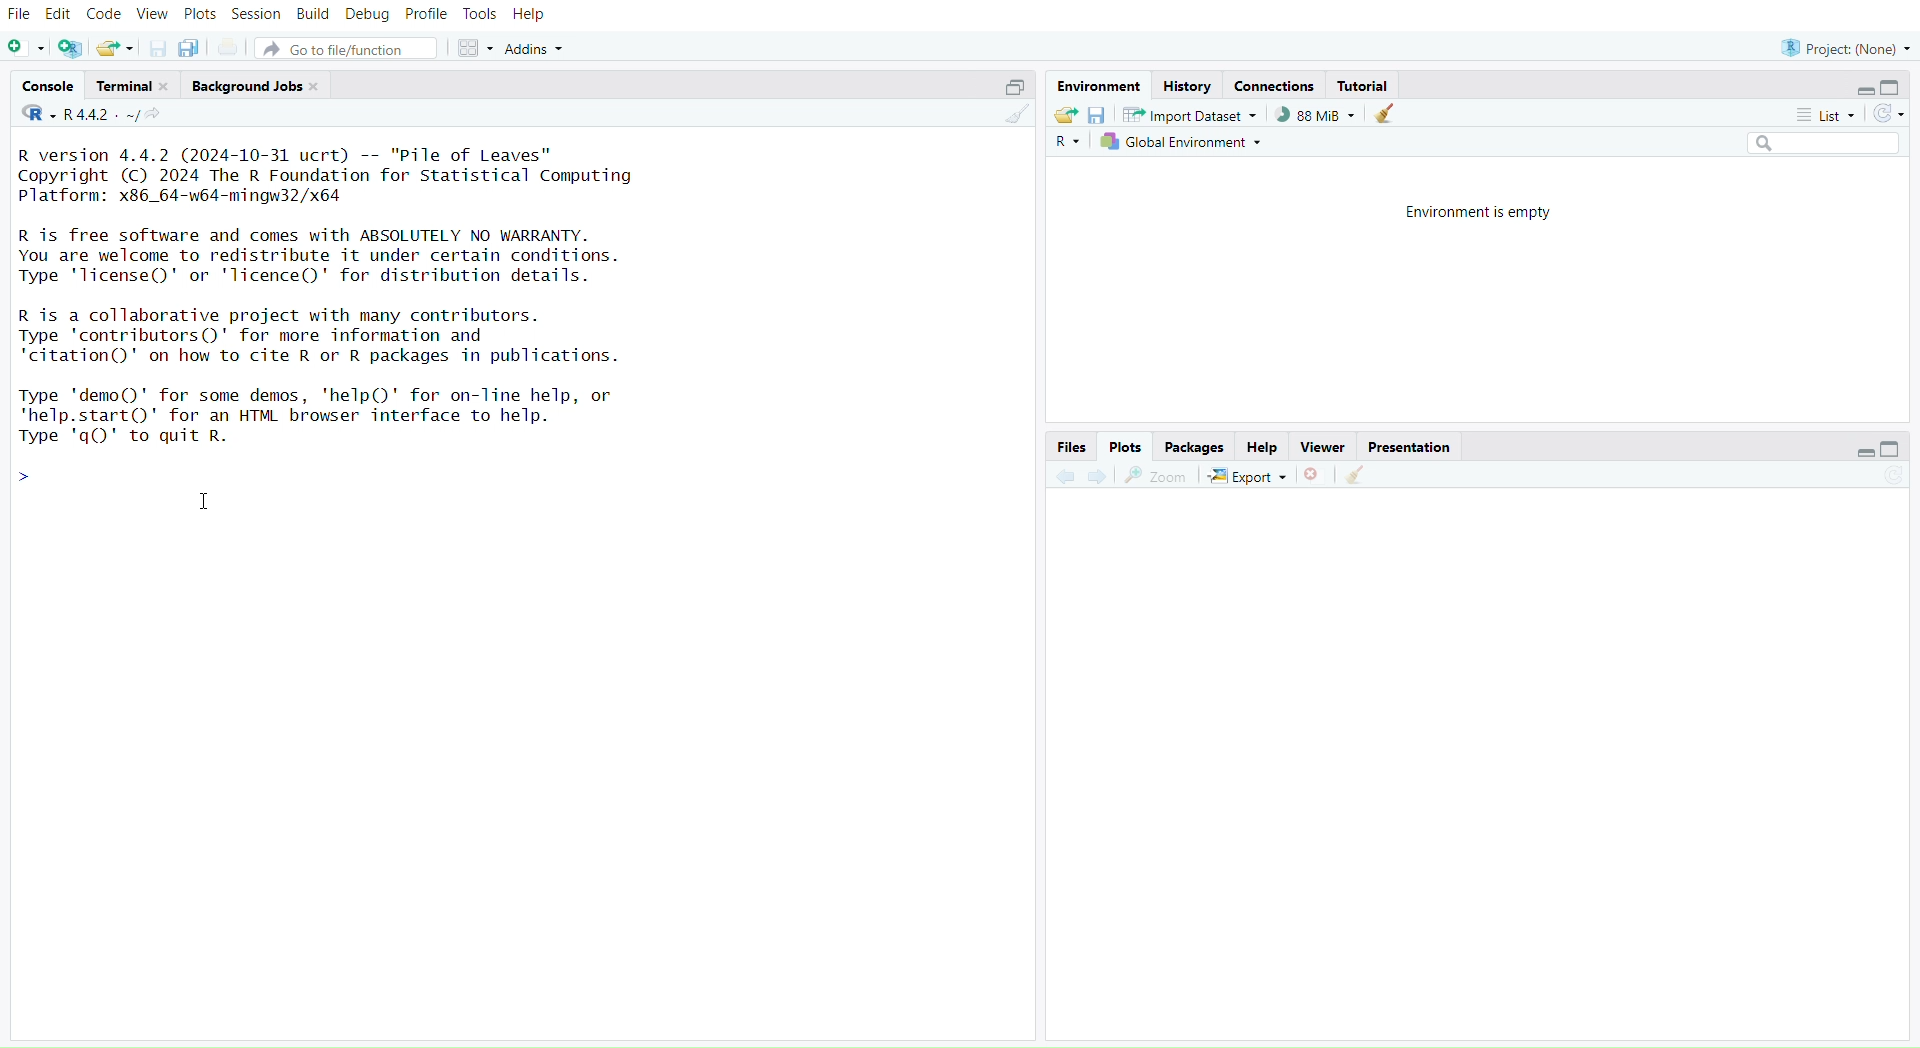 Image resolution: width=1920 pixels, height=1048 pixels. I want to click on save all open documents, so click(189, 47).